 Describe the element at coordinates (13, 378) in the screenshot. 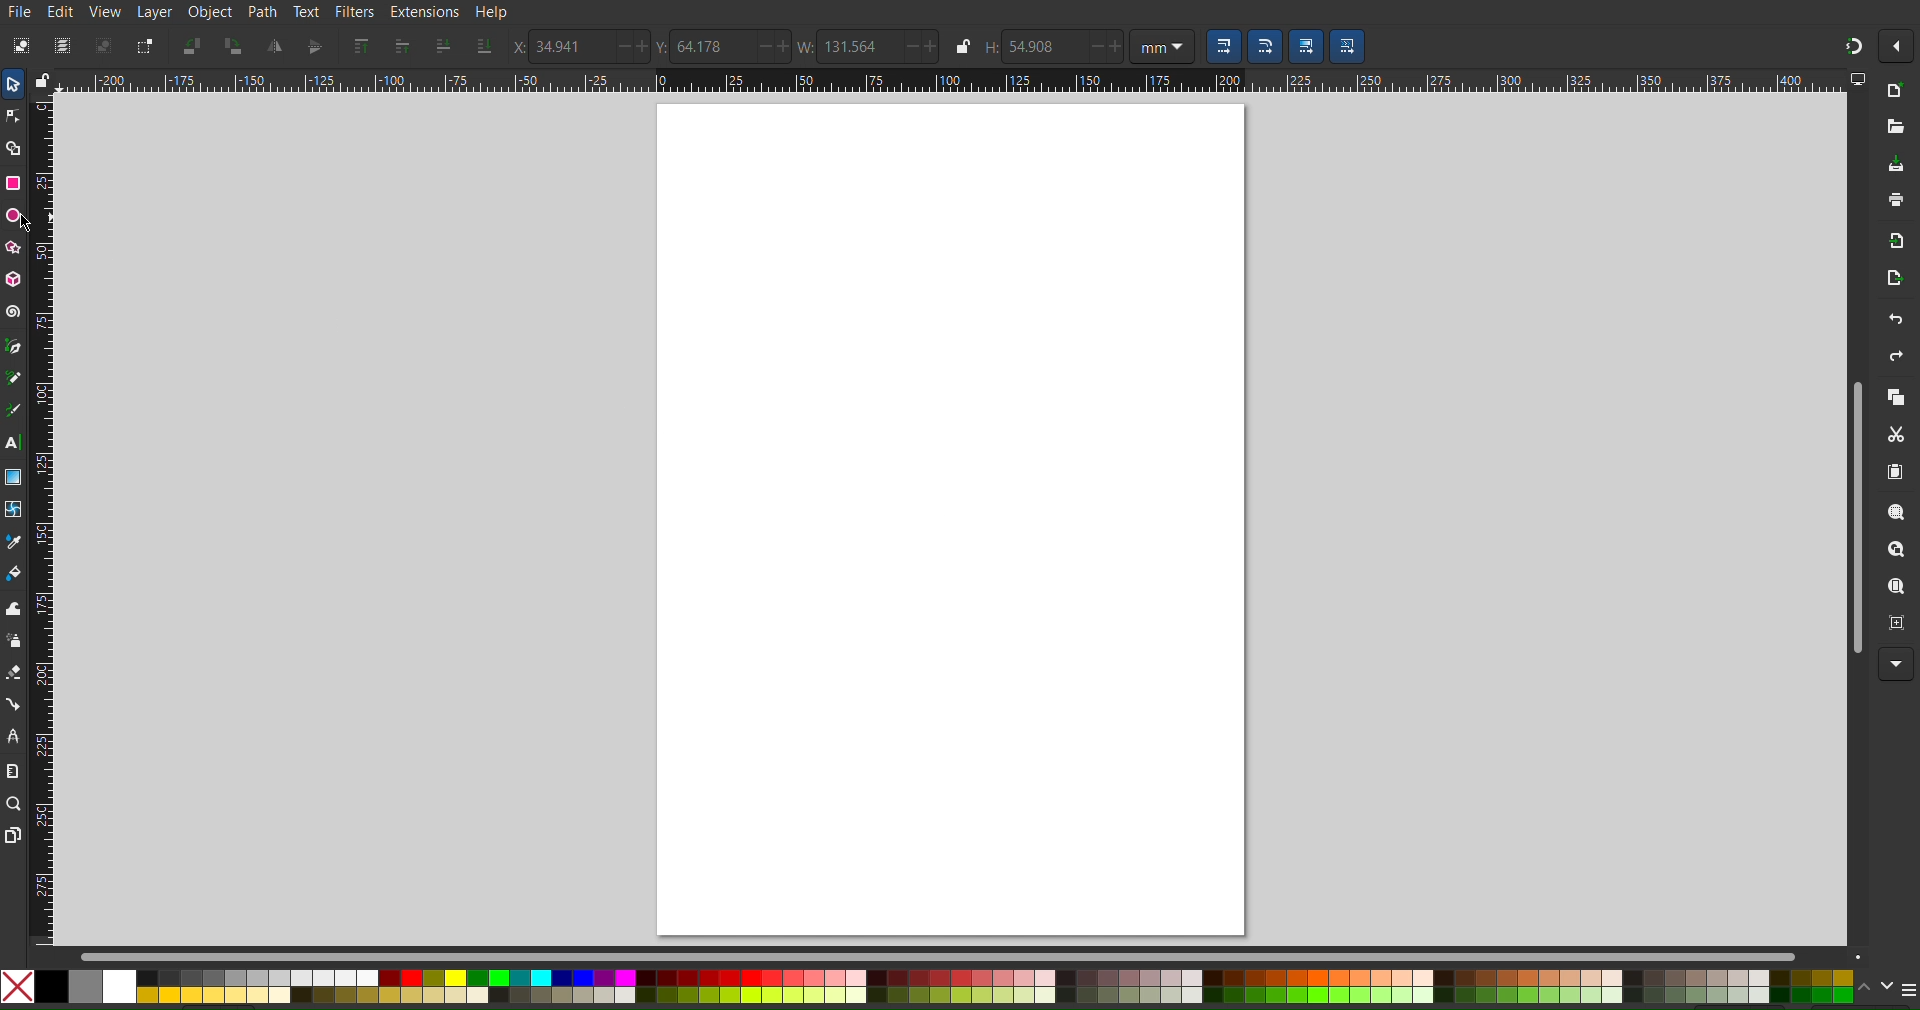

I see `Pencil Tool` at that location.